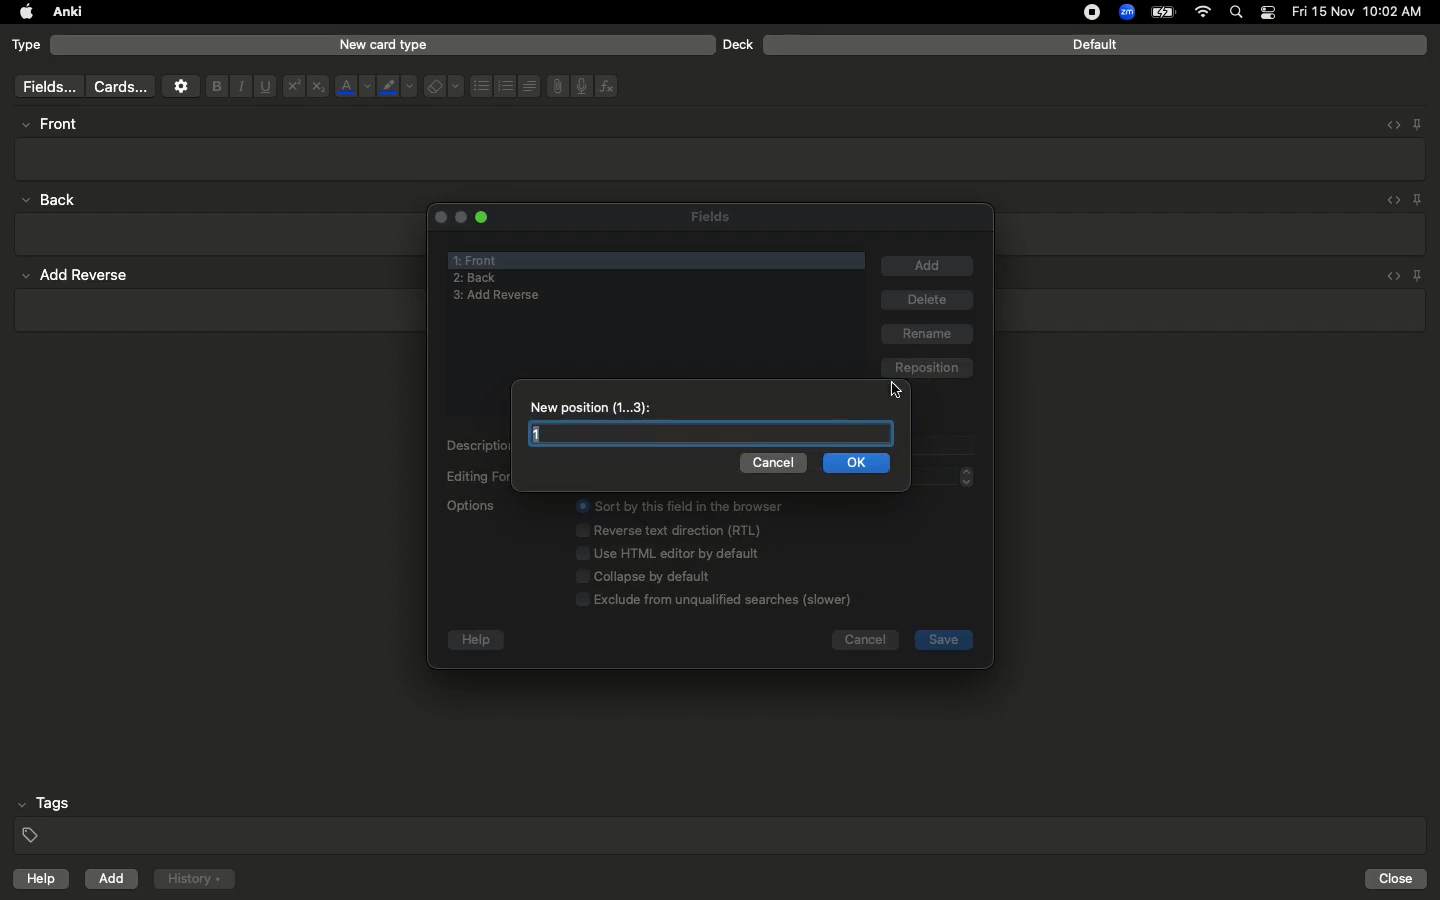  What do you see at coordinates (661, 552) in the screenshot?
I see `Options` at bounding box center [661, 552].